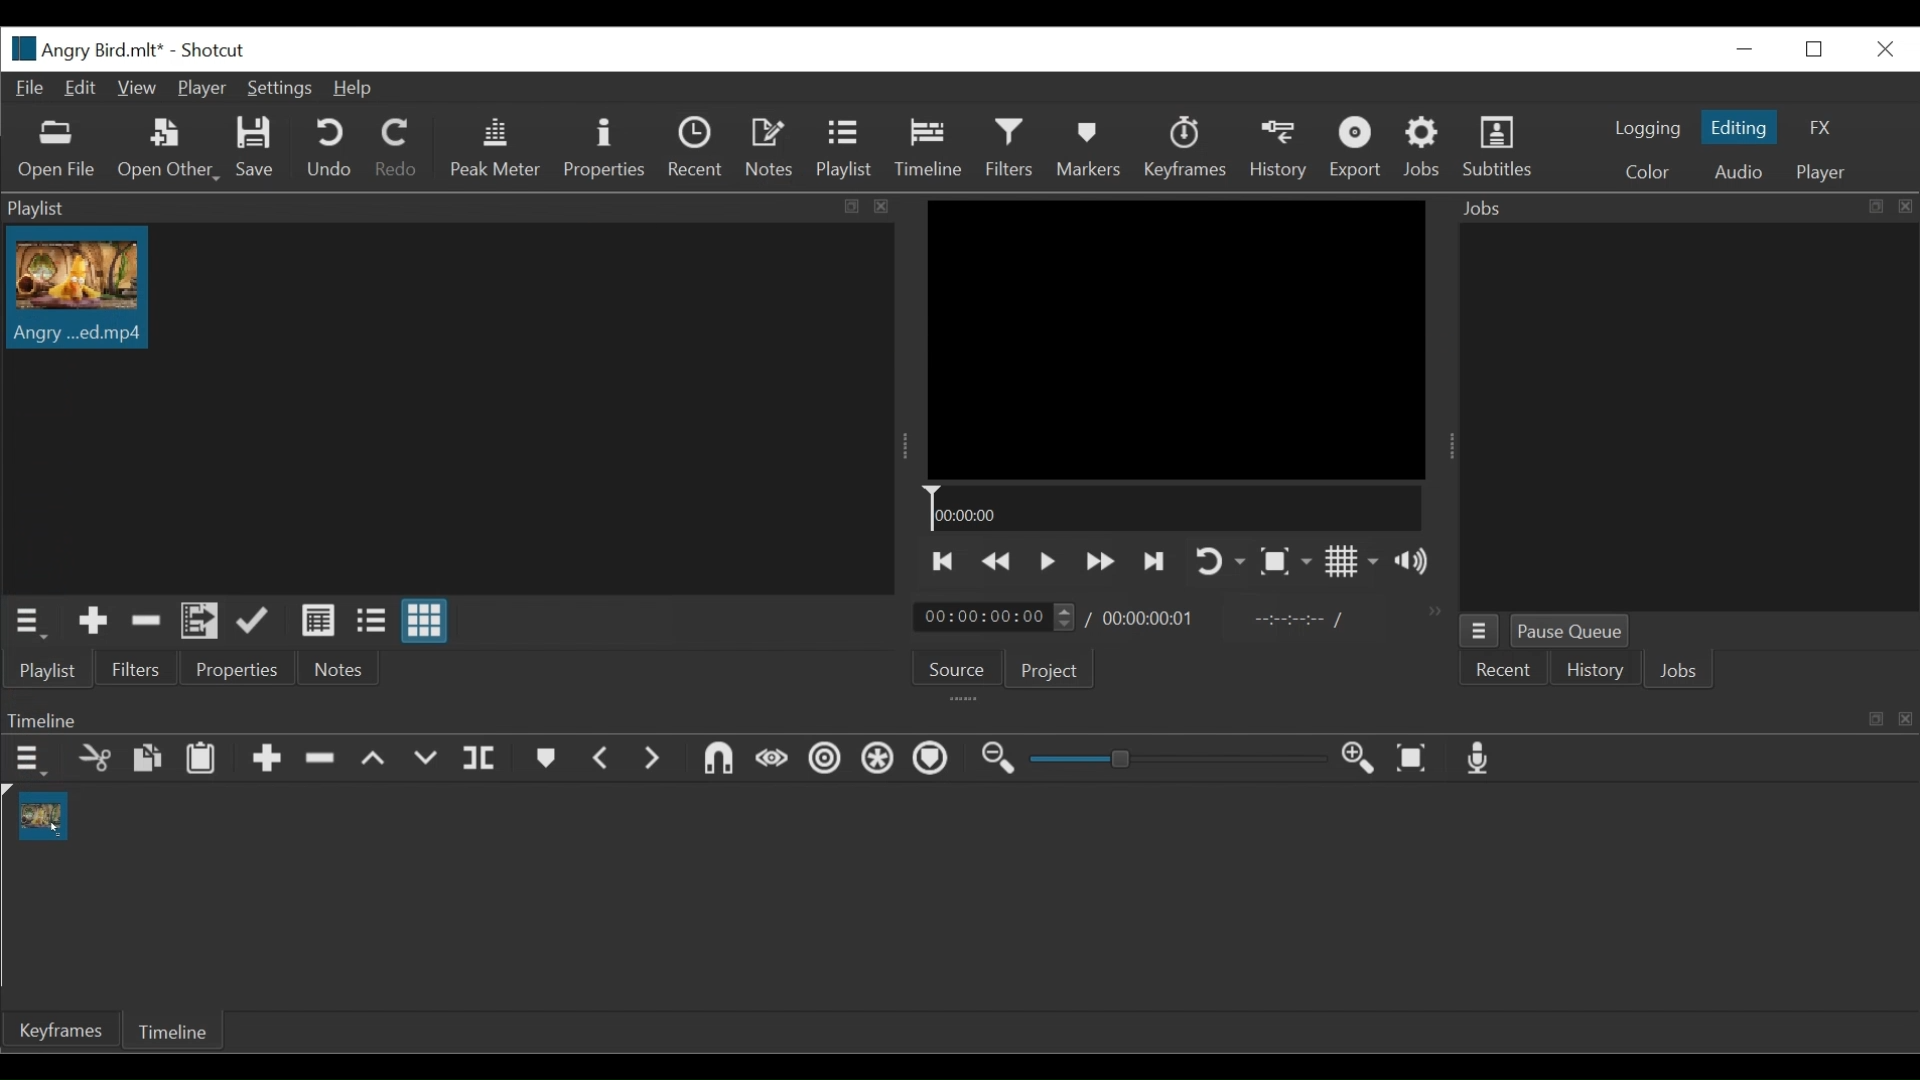 Image resolution: width=1920 pixels, height=1080 pixels. I want to click on previous, so click(600, 758).